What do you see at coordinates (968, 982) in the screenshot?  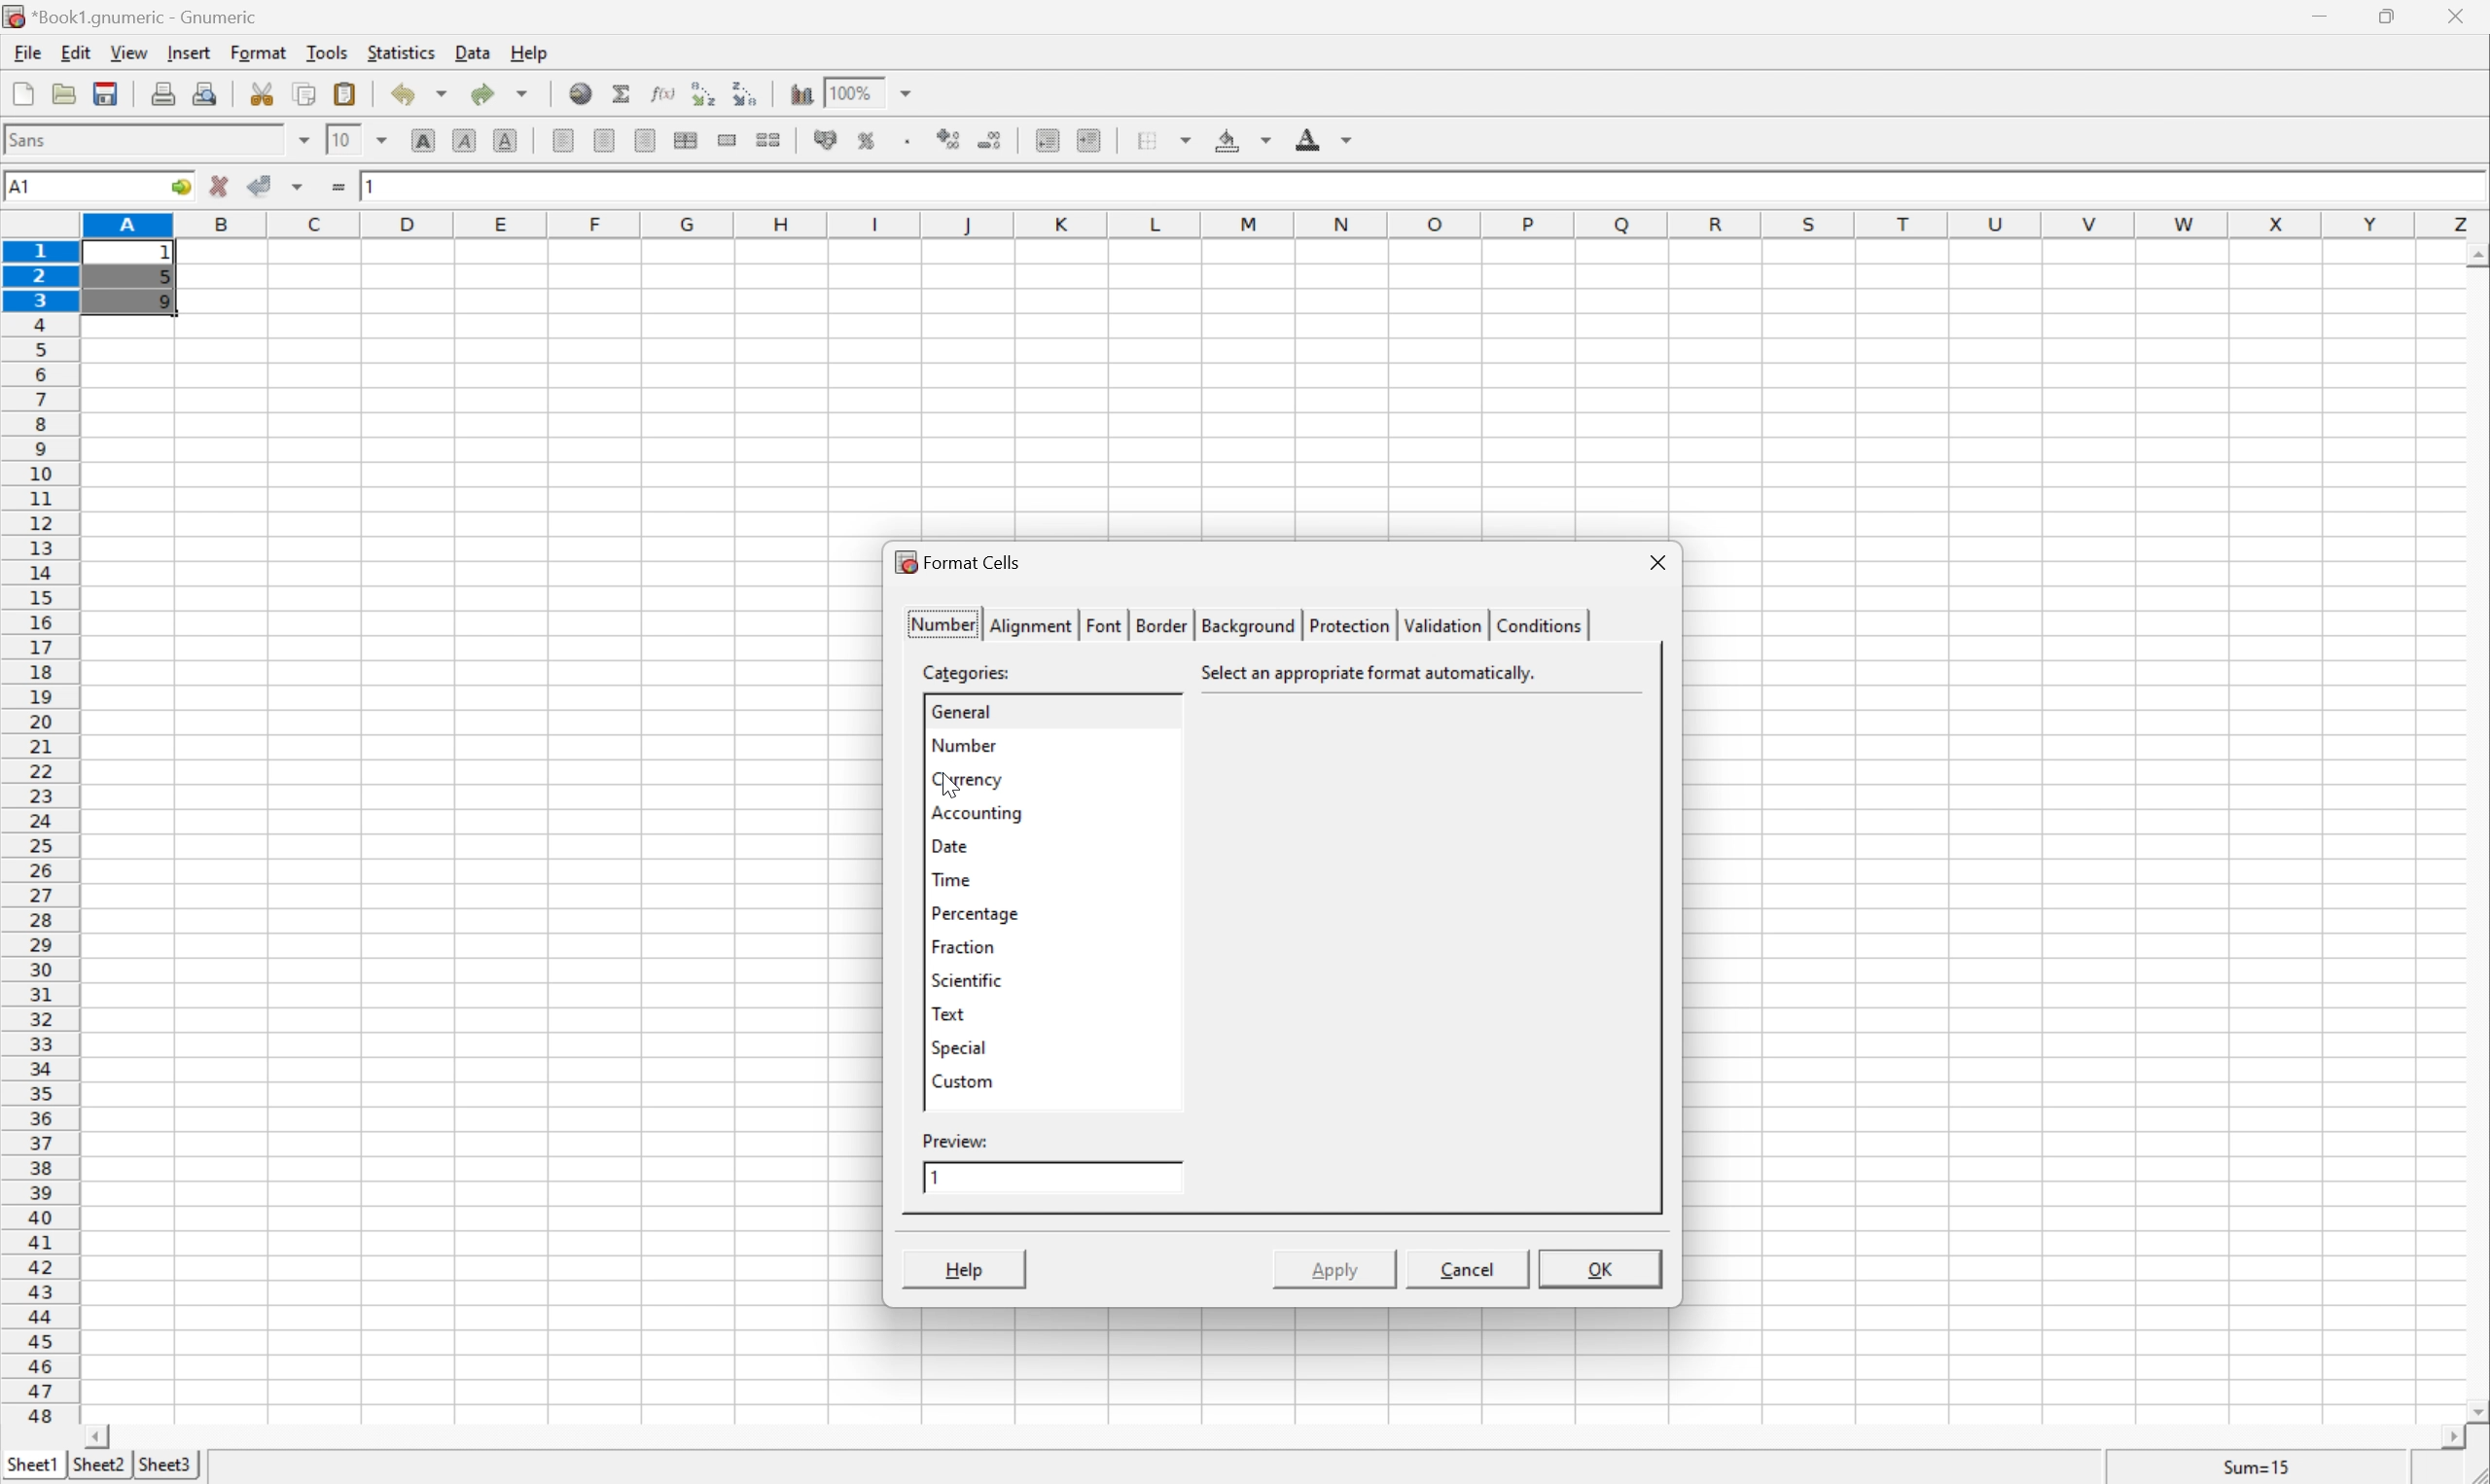 I see `scientific` at bounding box center [968, 982].